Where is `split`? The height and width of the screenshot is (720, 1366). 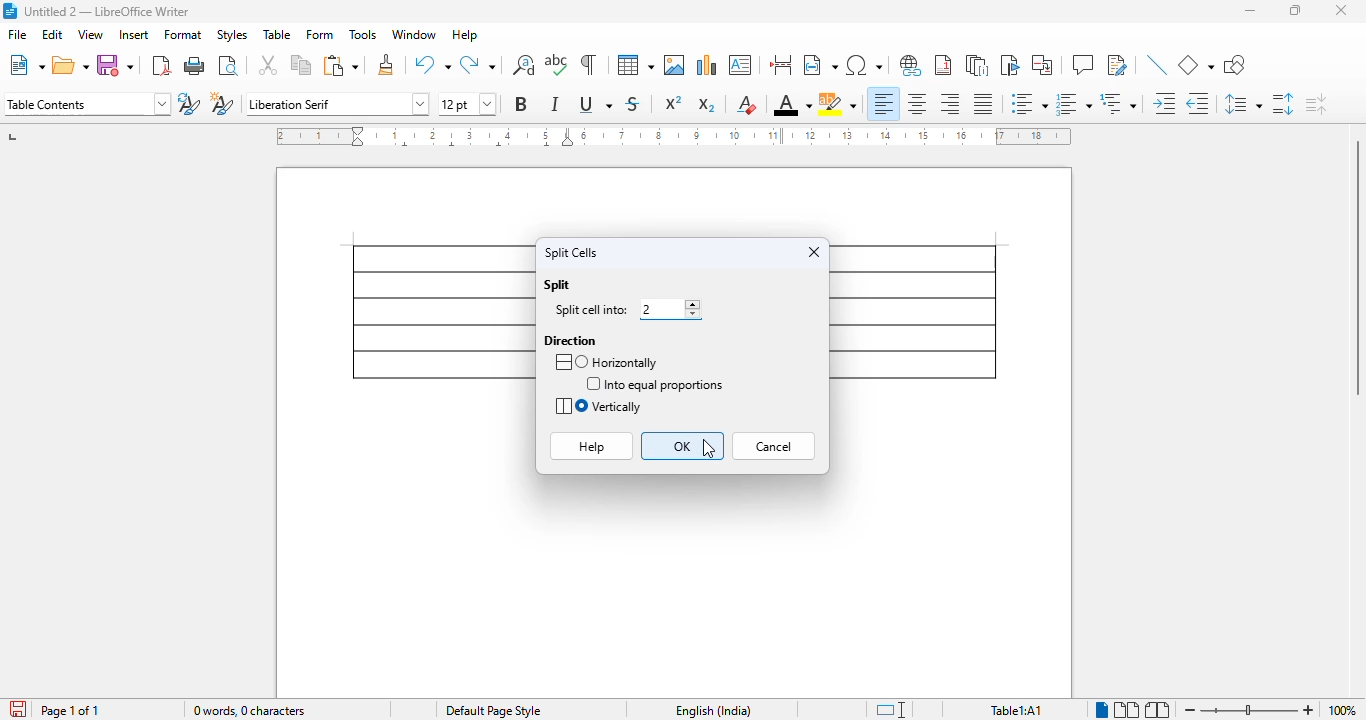
split is located at coordinates (557, 284).